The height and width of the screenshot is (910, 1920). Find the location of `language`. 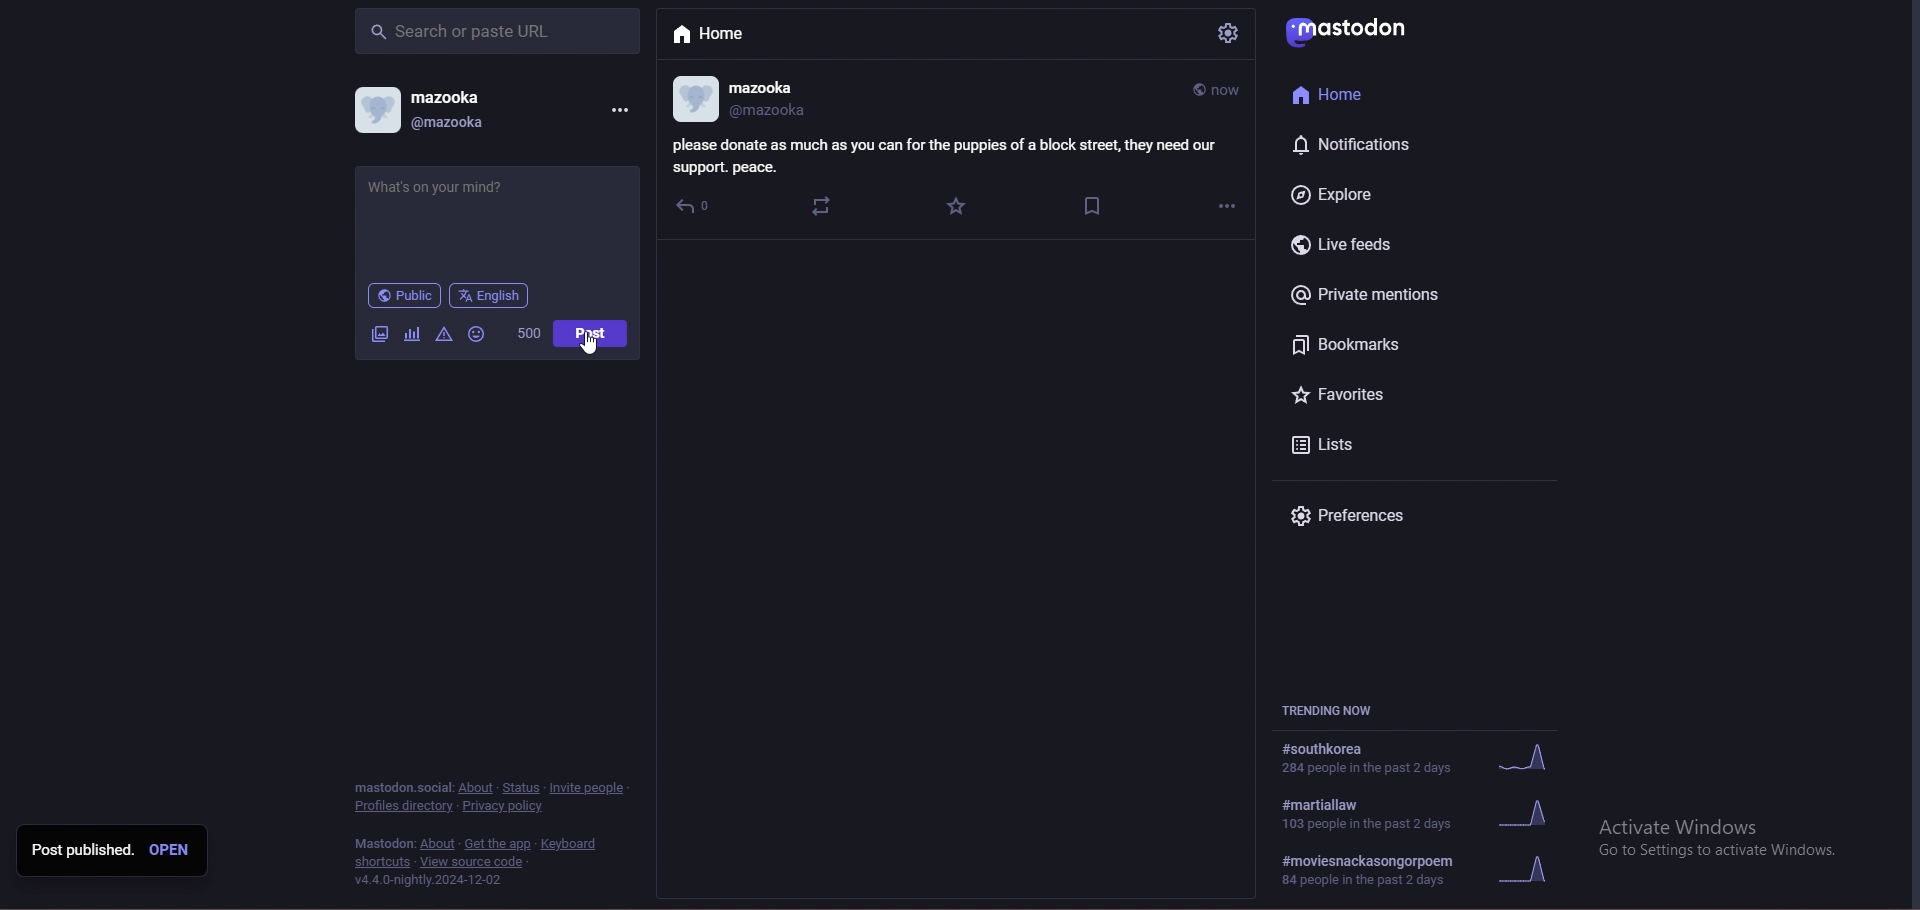

language is located at coordinates (491, 296).